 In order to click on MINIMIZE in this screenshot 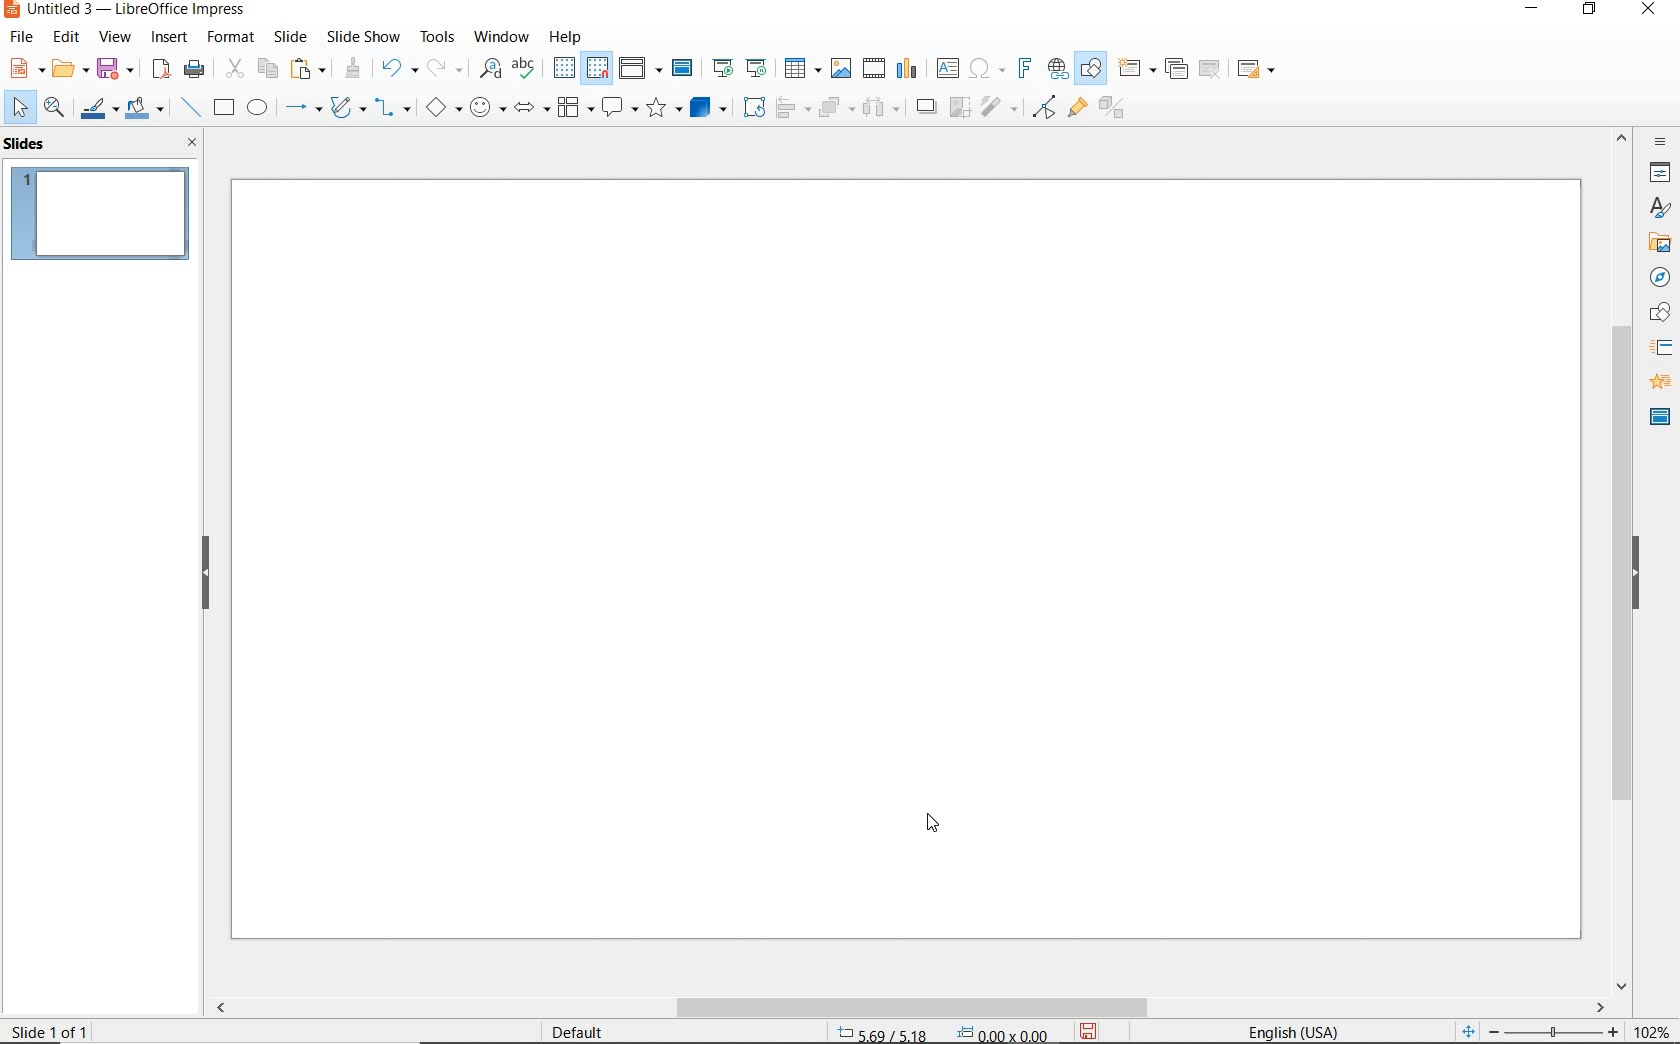, I will do `click(1534, 10)`.